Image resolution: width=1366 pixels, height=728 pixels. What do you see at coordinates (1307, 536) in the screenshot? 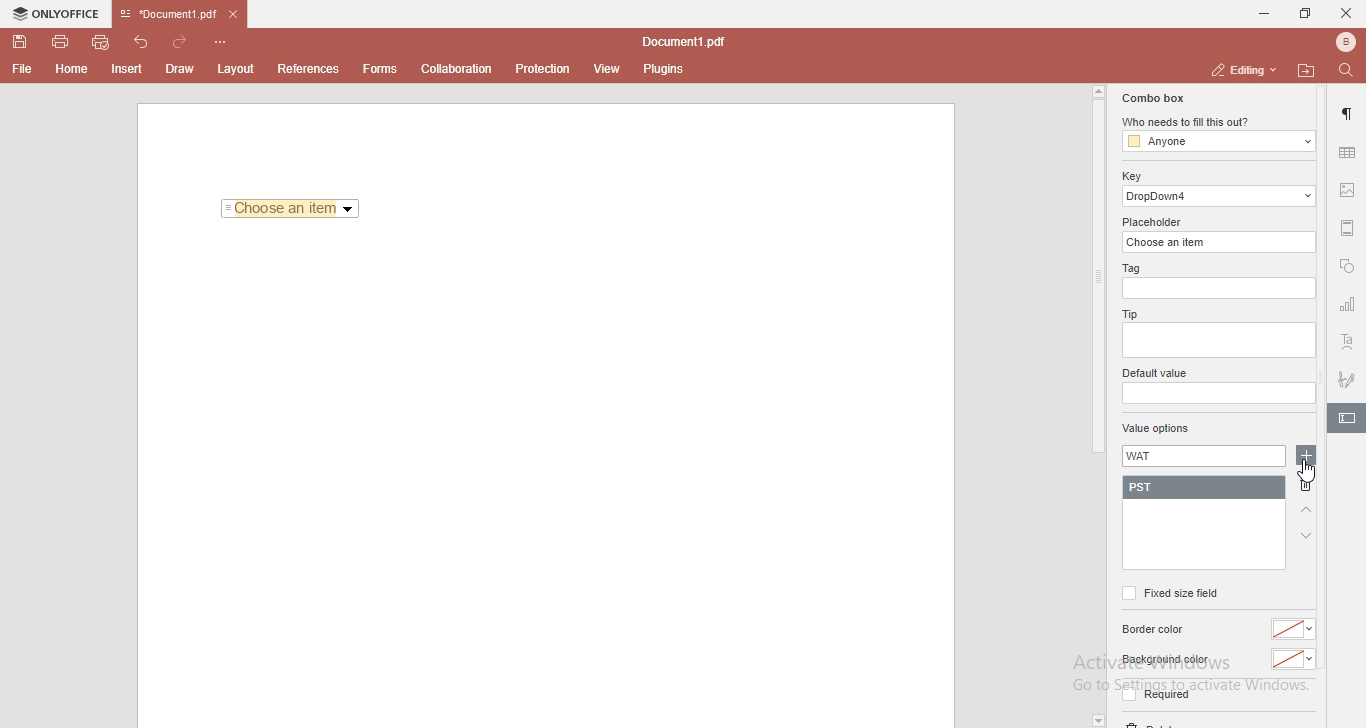
I see `arrow down` at bounding box center [1307, 536].